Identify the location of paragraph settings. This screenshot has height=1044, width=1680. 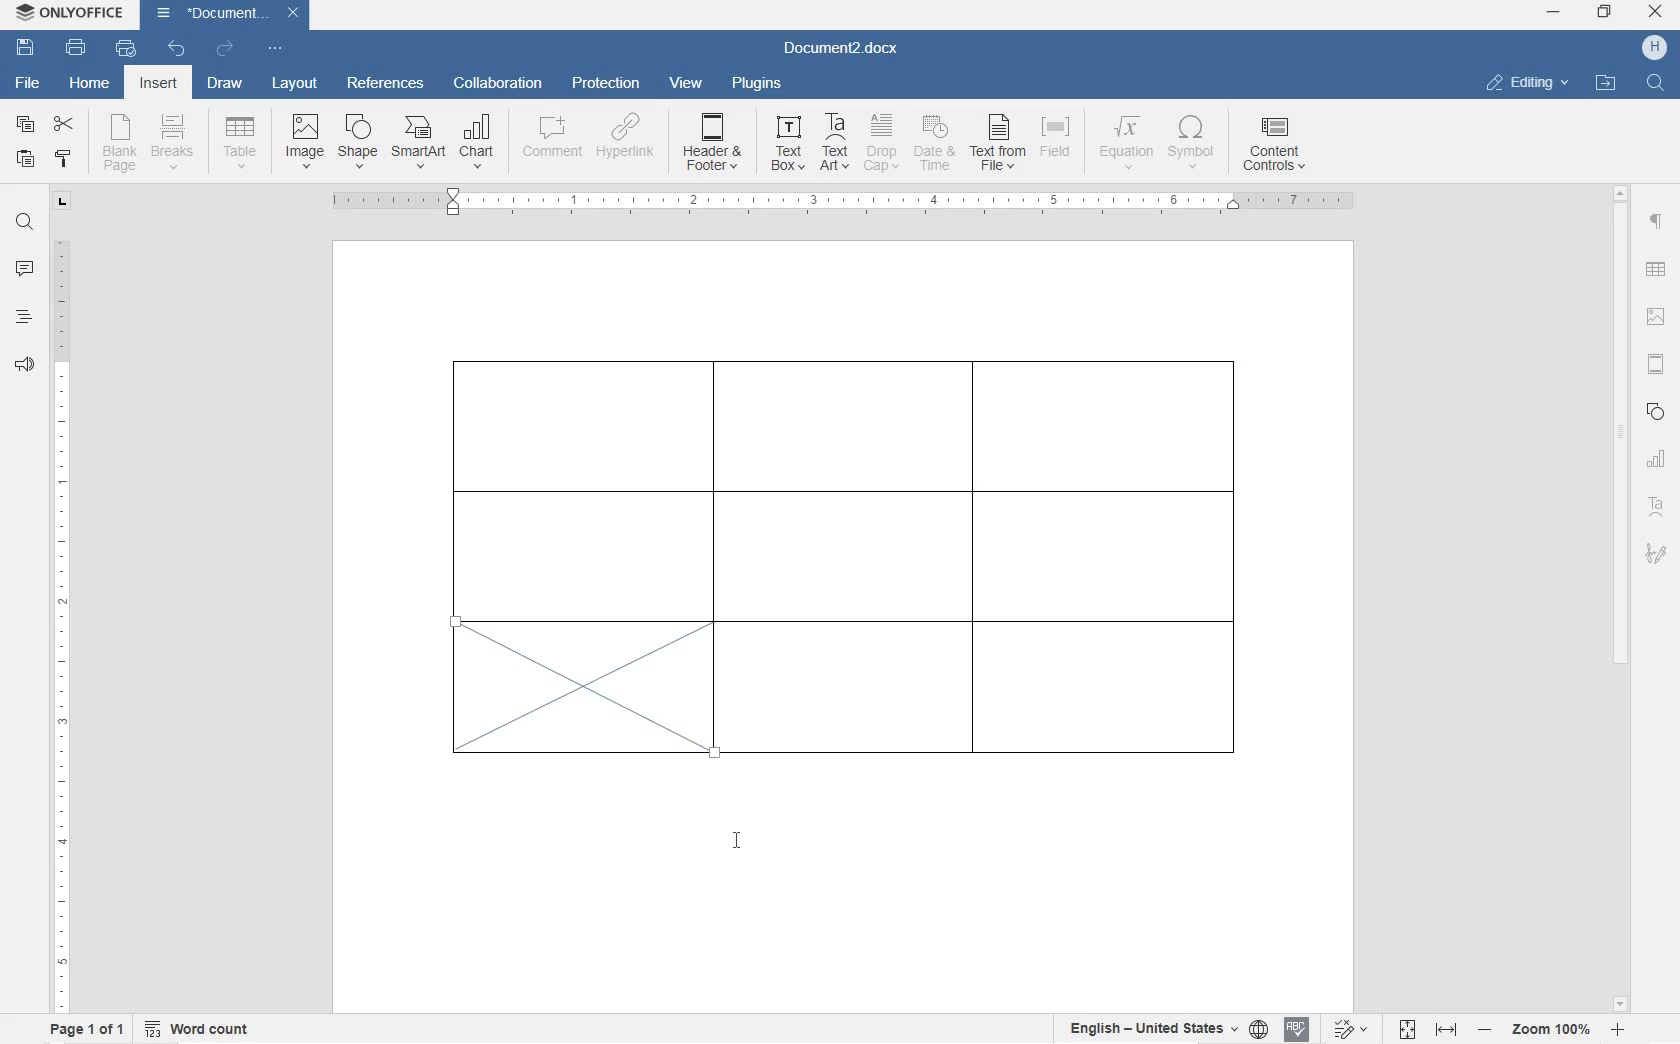
(1657, 222).